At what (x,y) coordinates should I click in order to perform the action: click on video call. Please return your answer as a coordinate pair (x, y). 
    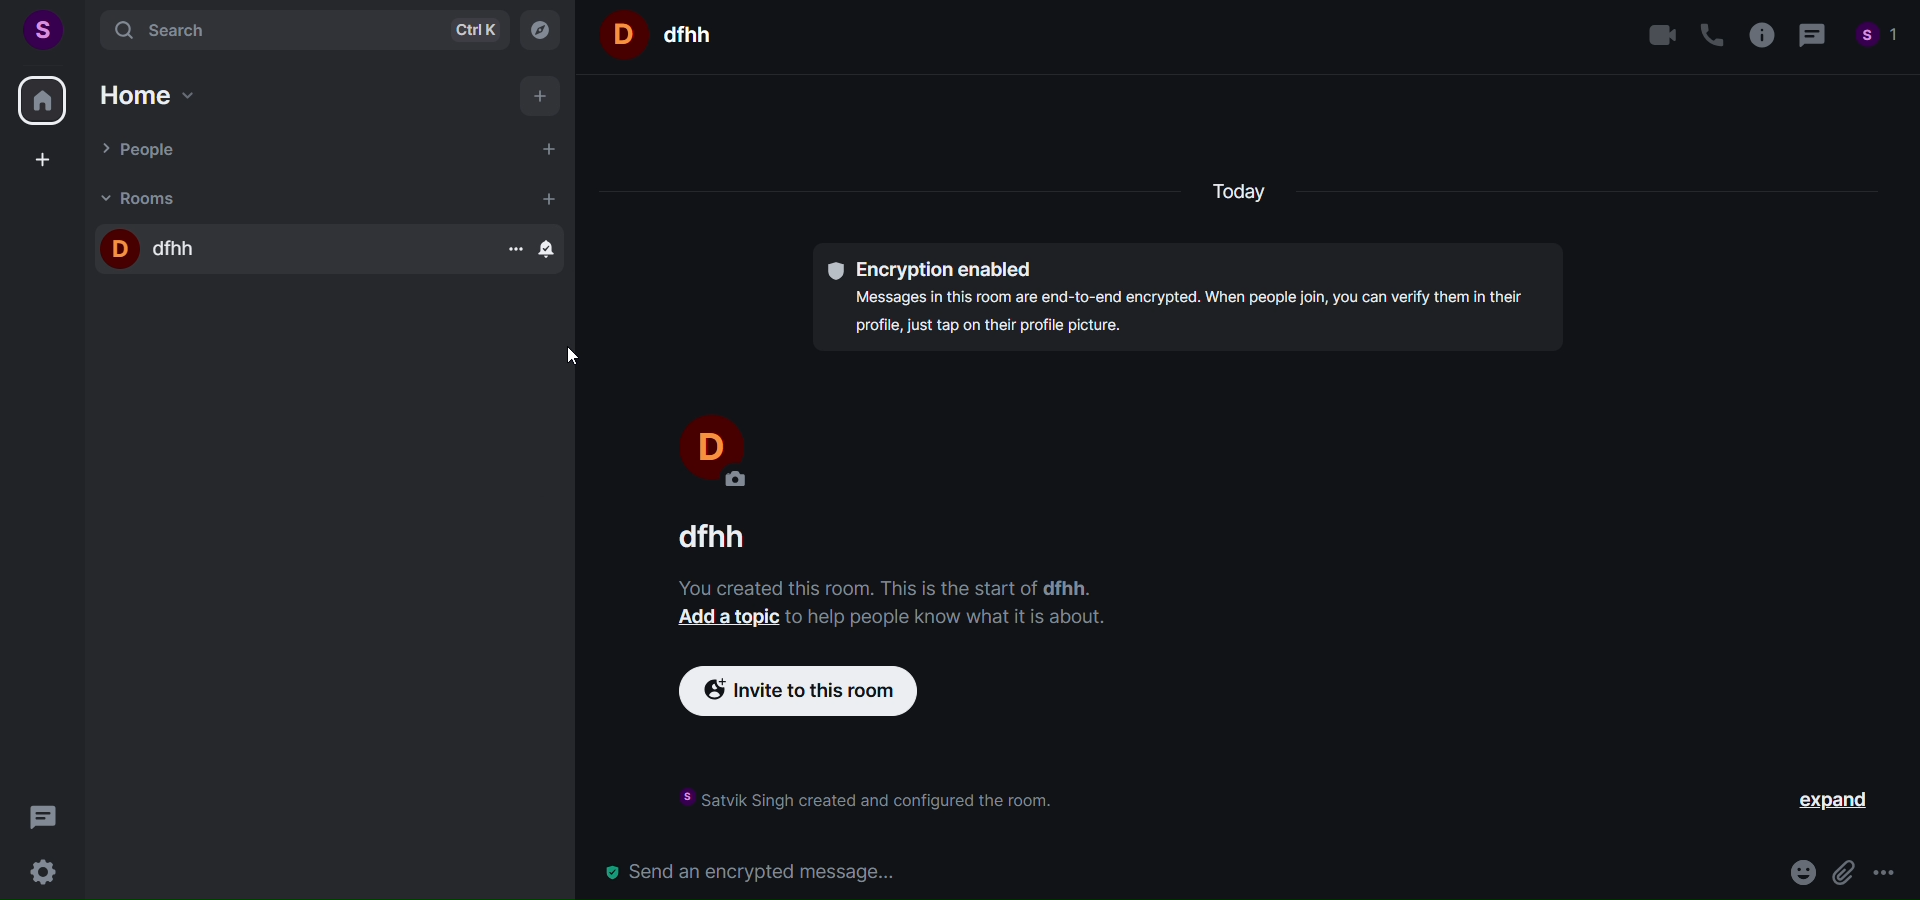
    Looking at the image, I should click on (1659, 34).